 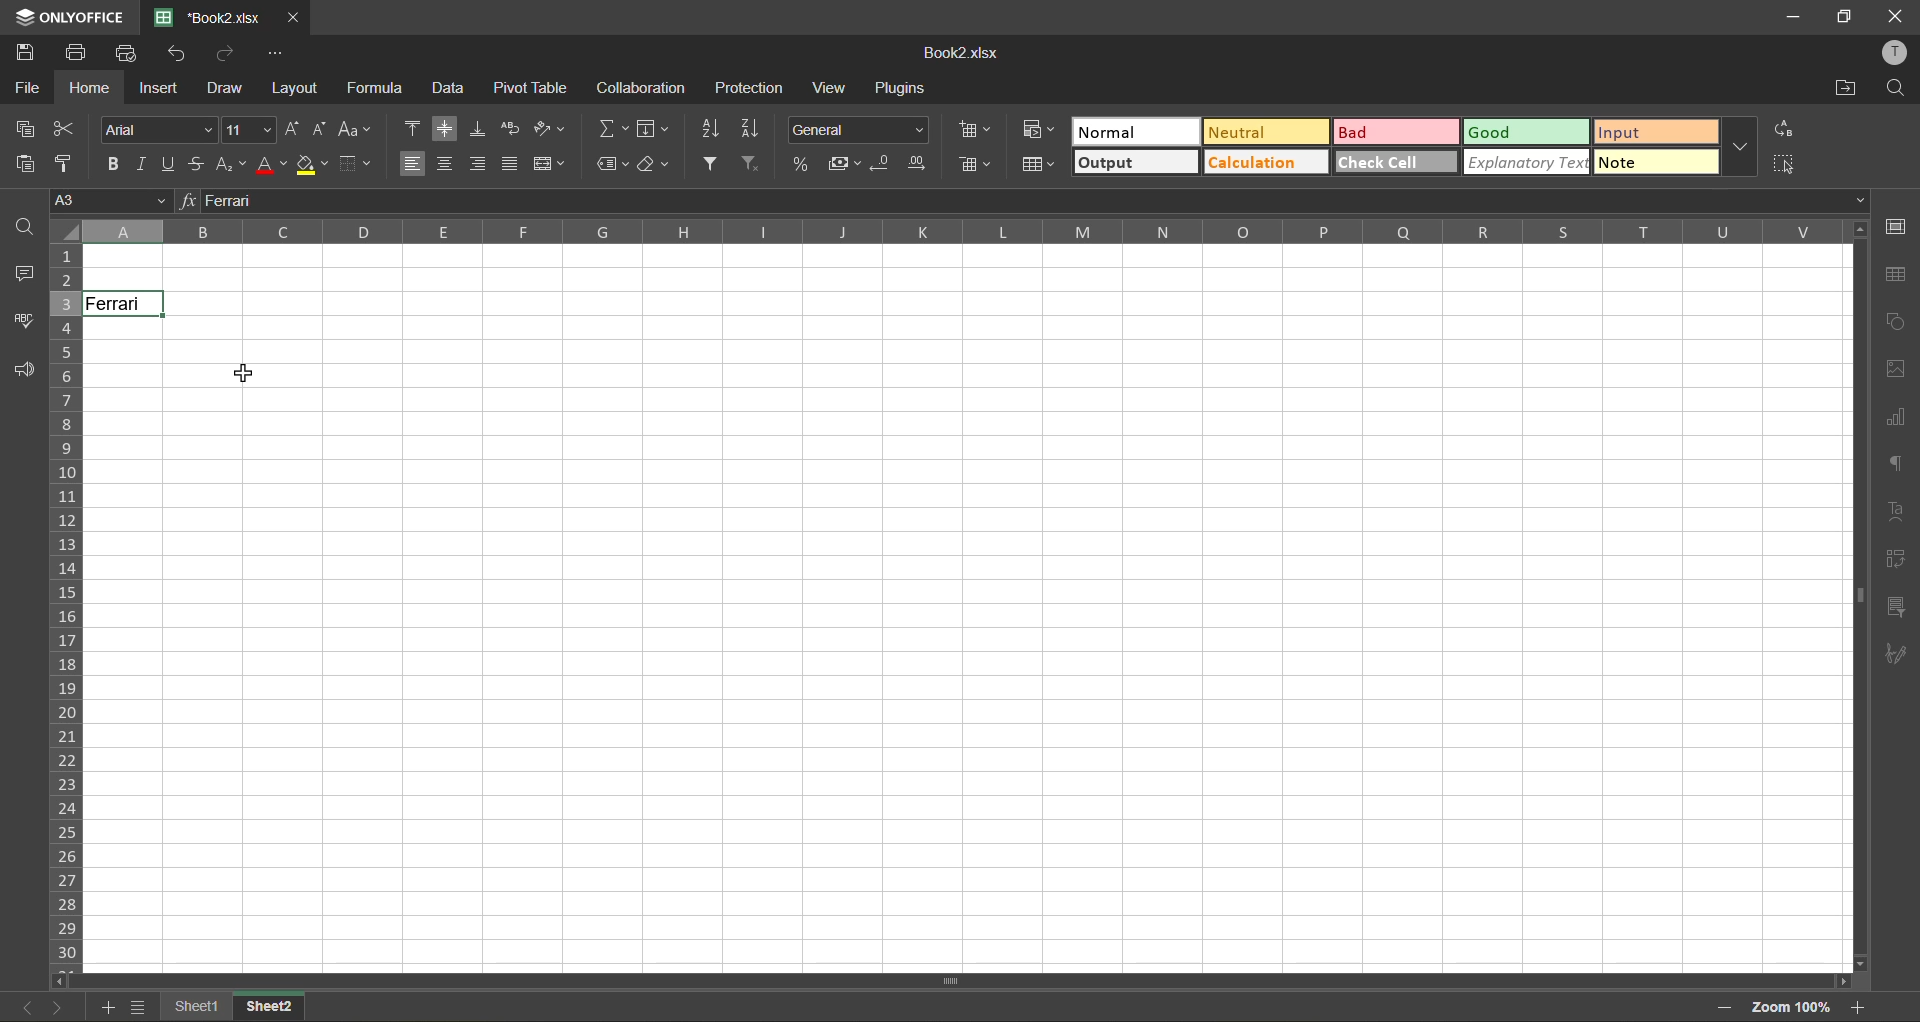 What do you see at coordinates (1892, 466) in the screenshot?
I see `paragraph` at bounding box center [1892, 466].